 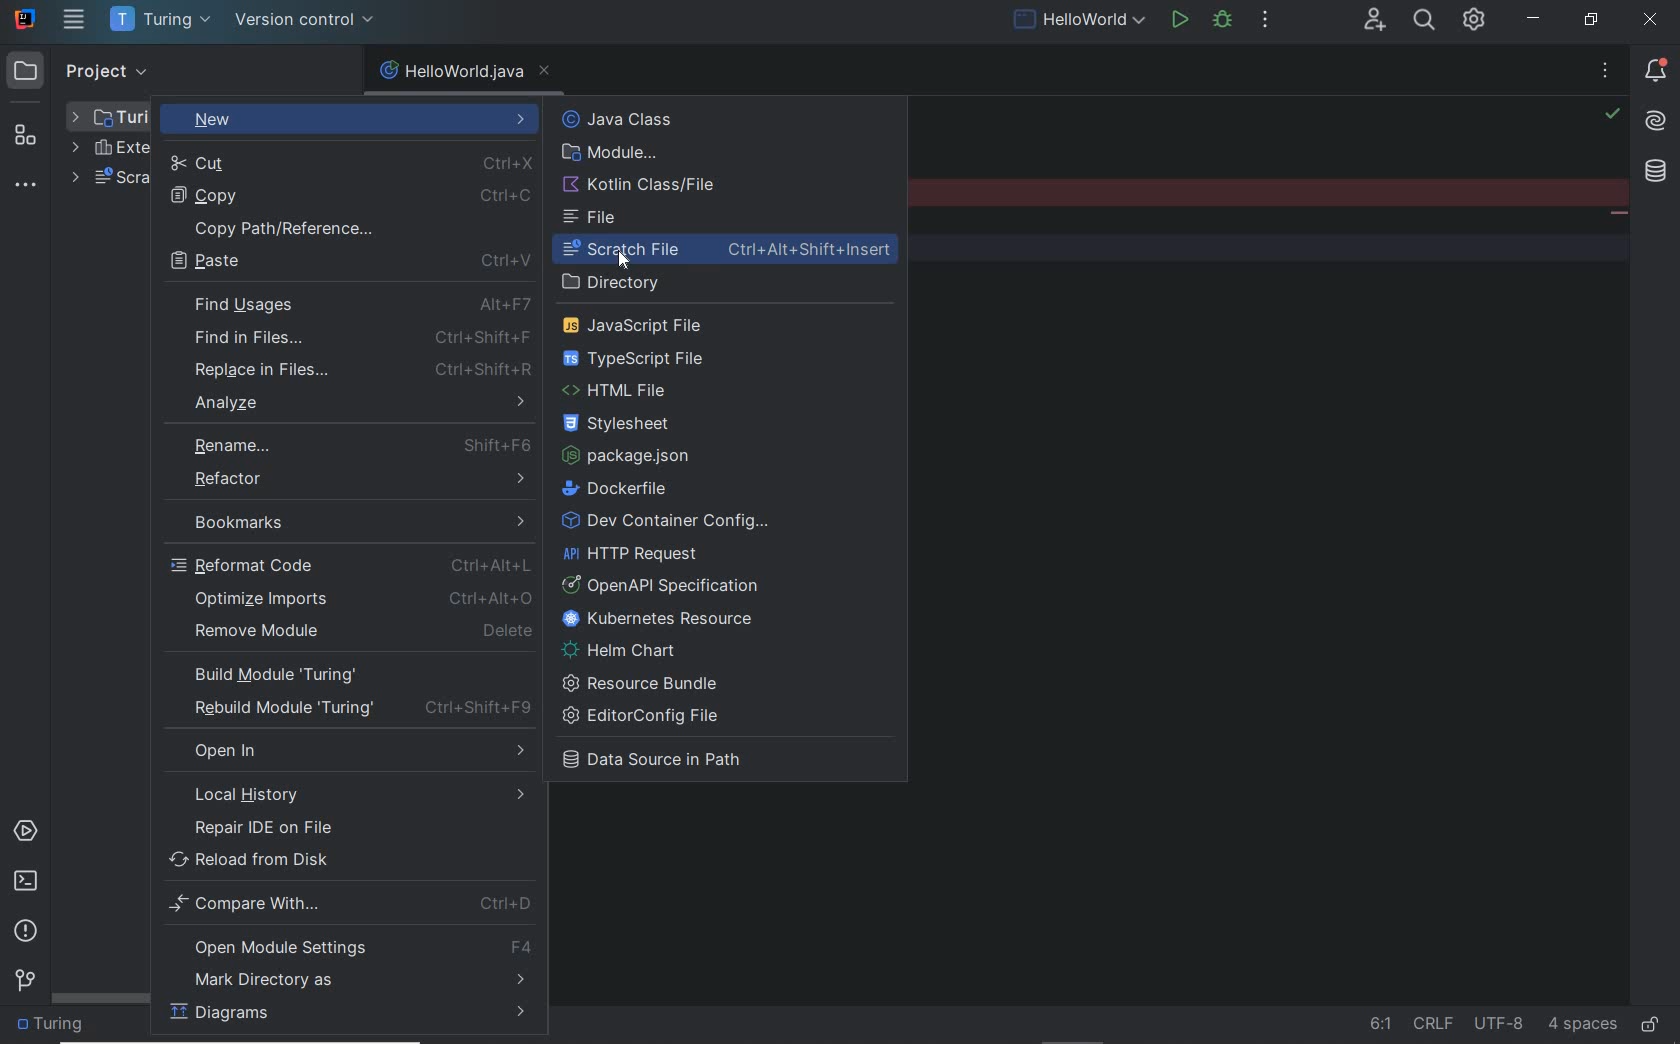 What do you see at coordinates (352, 479) in the screenshot?
I see `refactor` at bounding box center [352, 479].